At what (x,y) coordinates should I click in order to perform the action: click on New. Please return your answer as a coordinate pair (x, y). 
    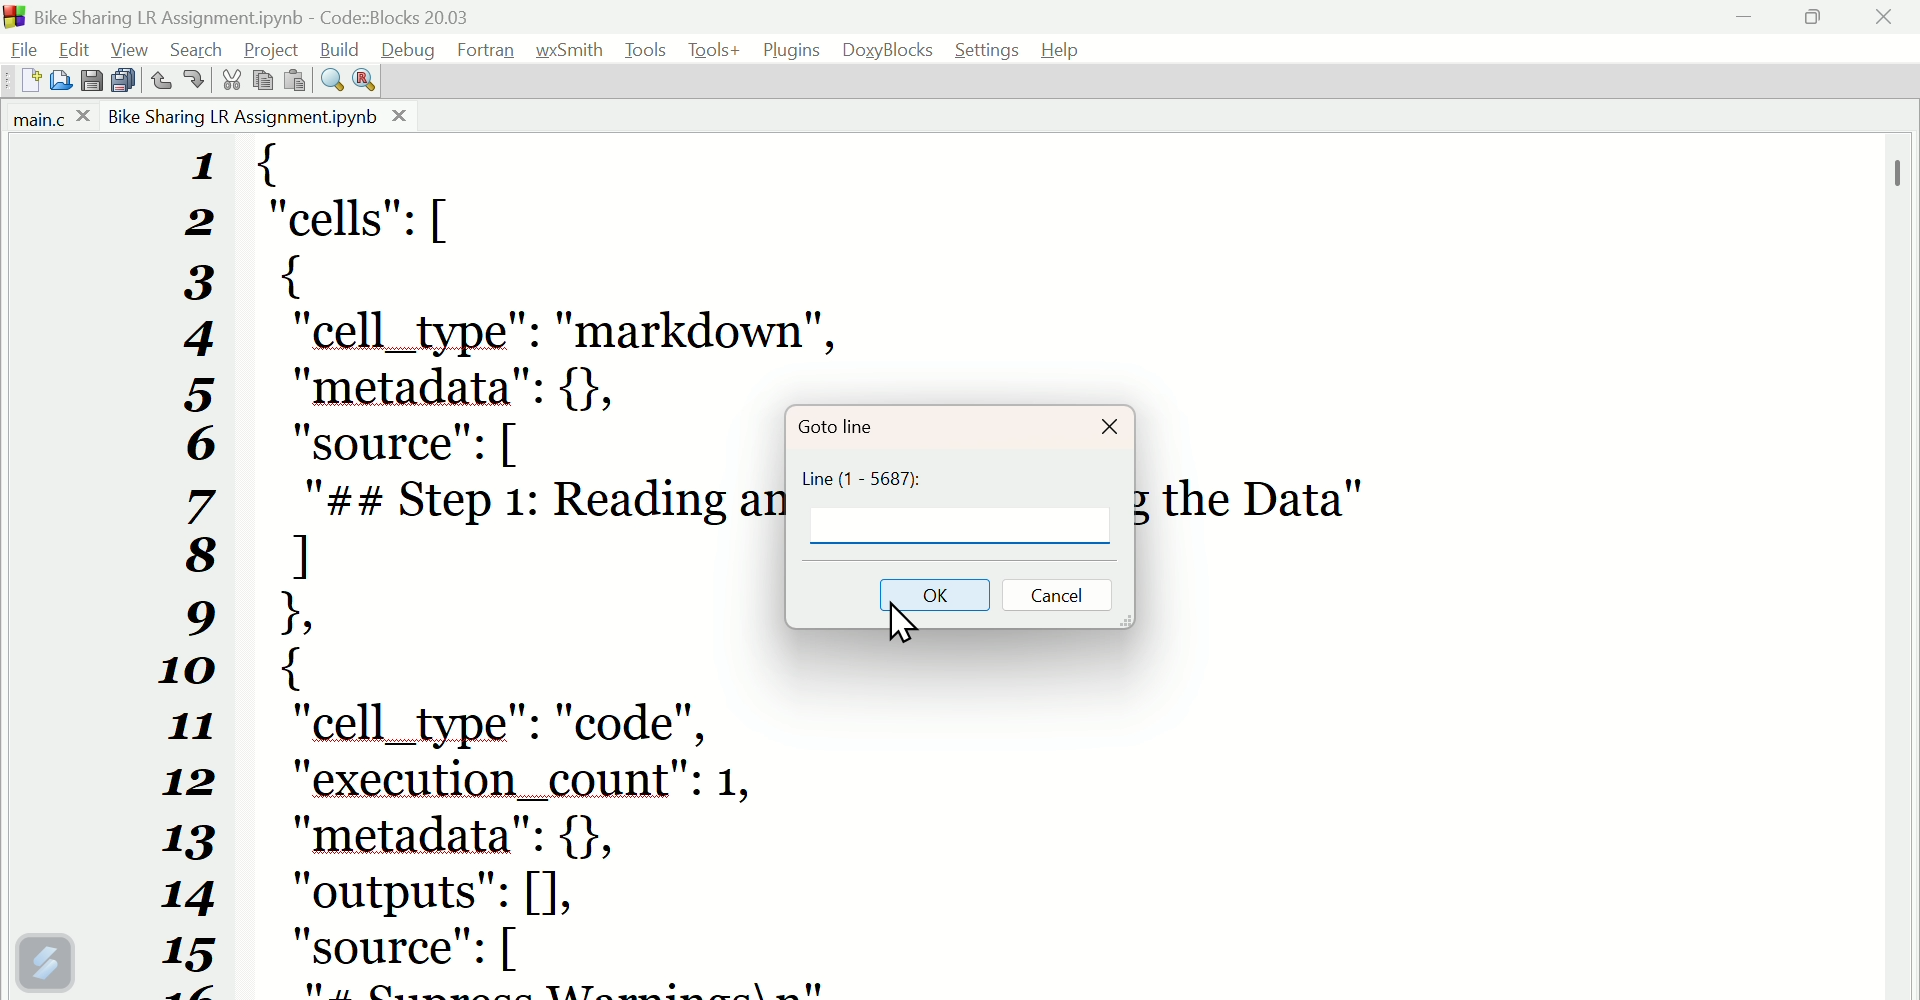
    Looking at the image, I should click on (23, 83).